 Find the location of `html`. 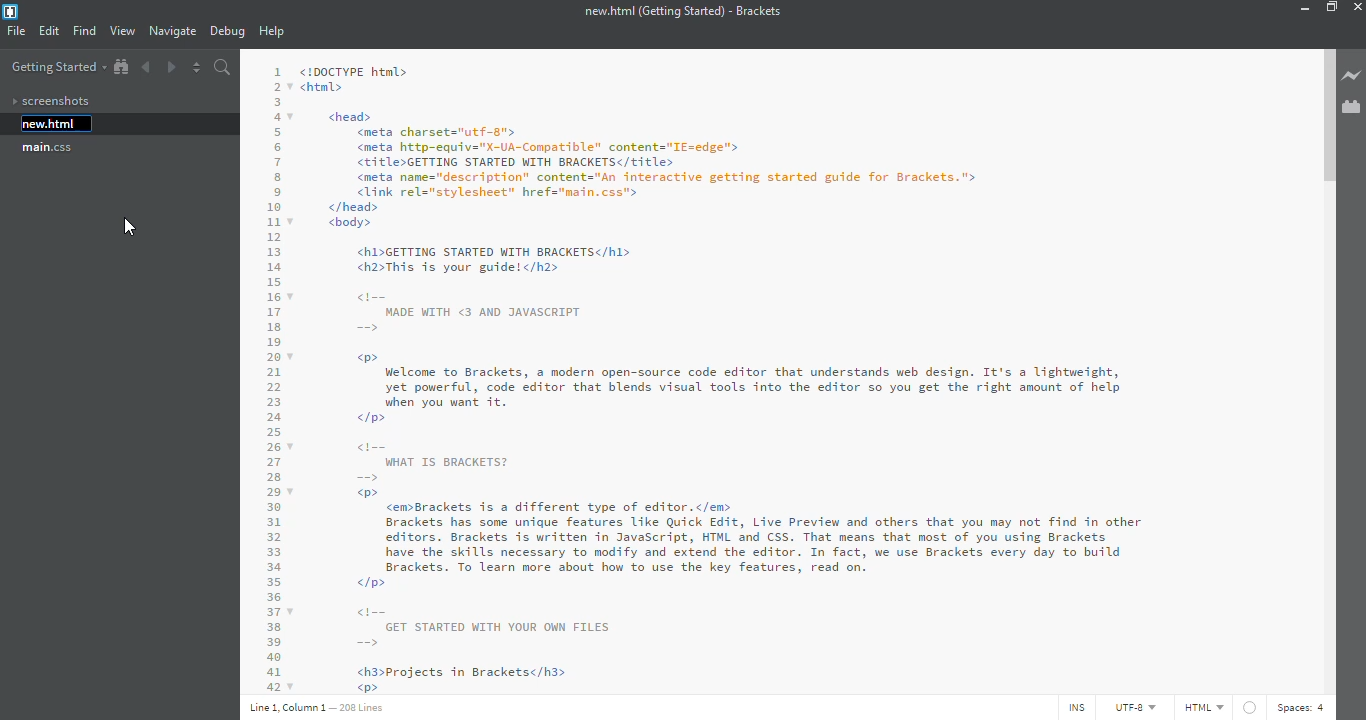

html is located at coordinates (1203, 707).